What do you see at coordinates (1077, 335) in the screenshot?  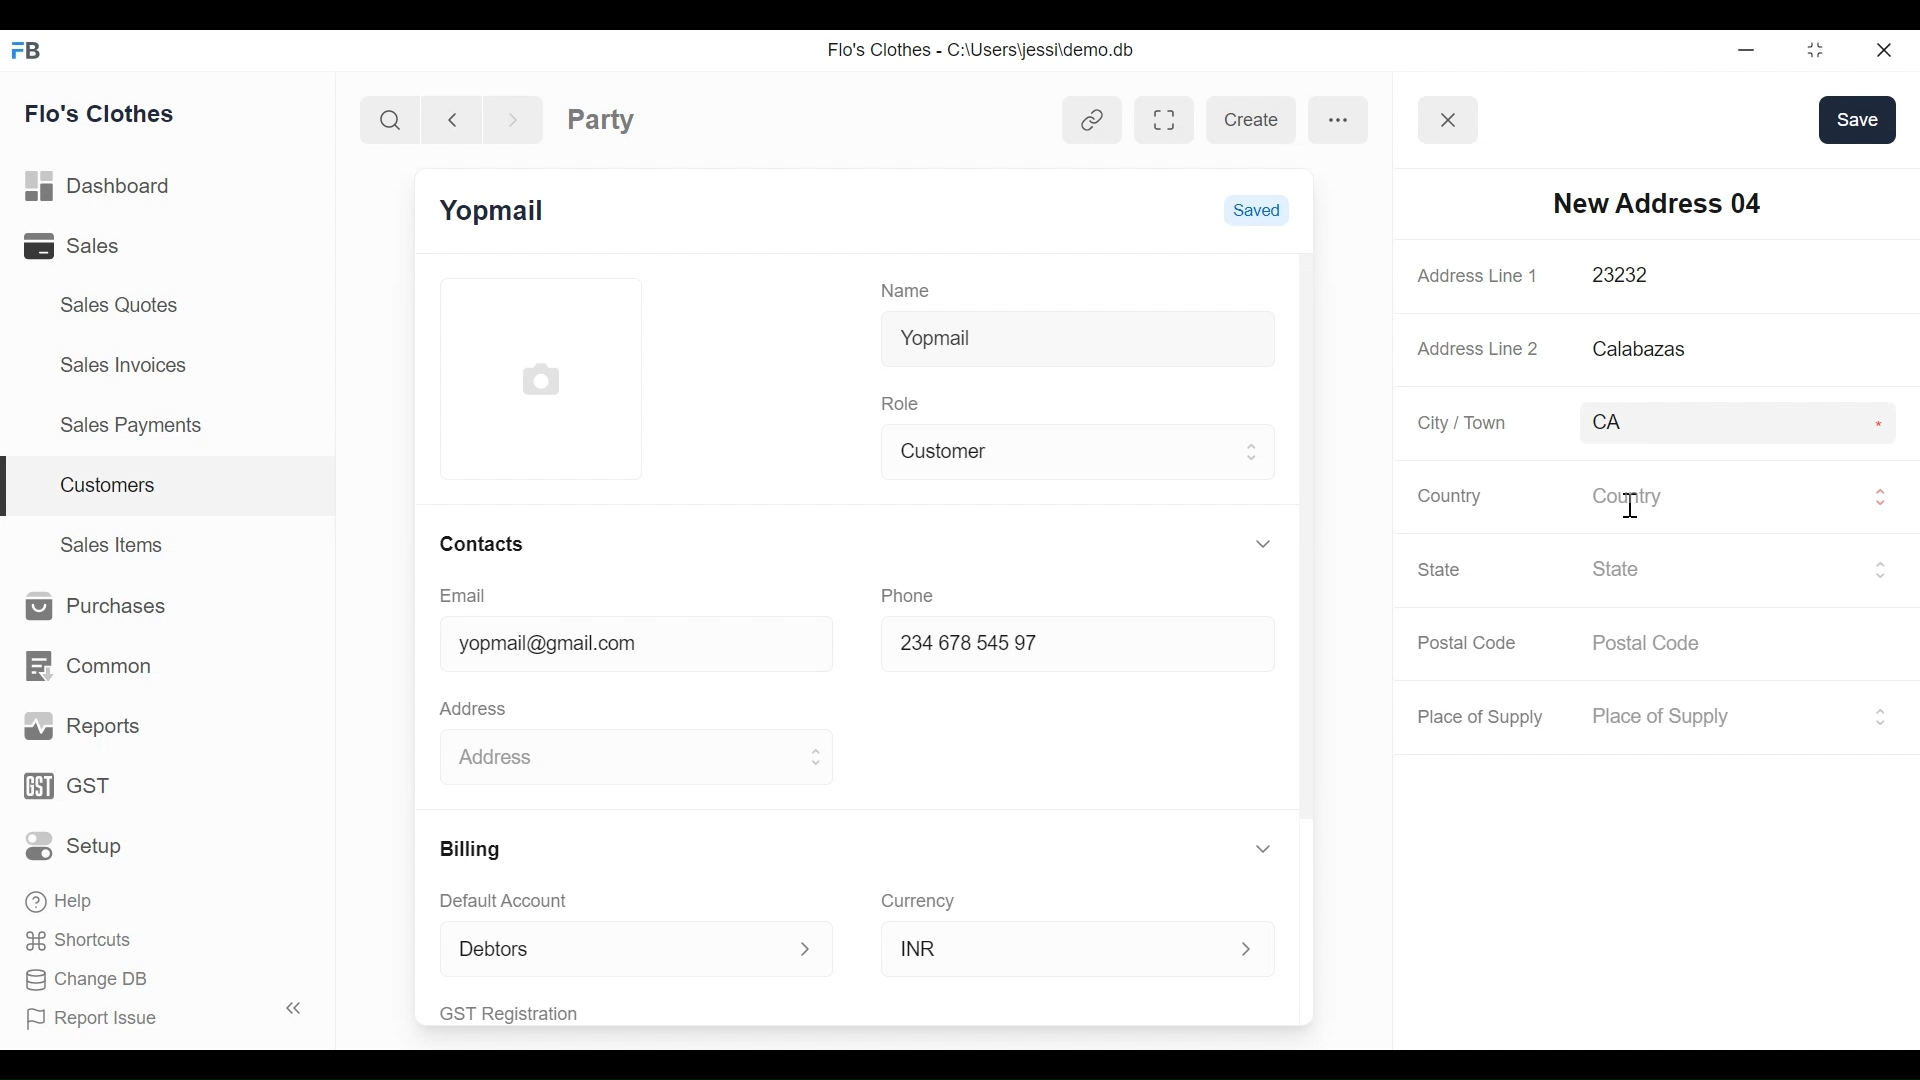 I see `Yopmail` at bounding box center [1077, 335].